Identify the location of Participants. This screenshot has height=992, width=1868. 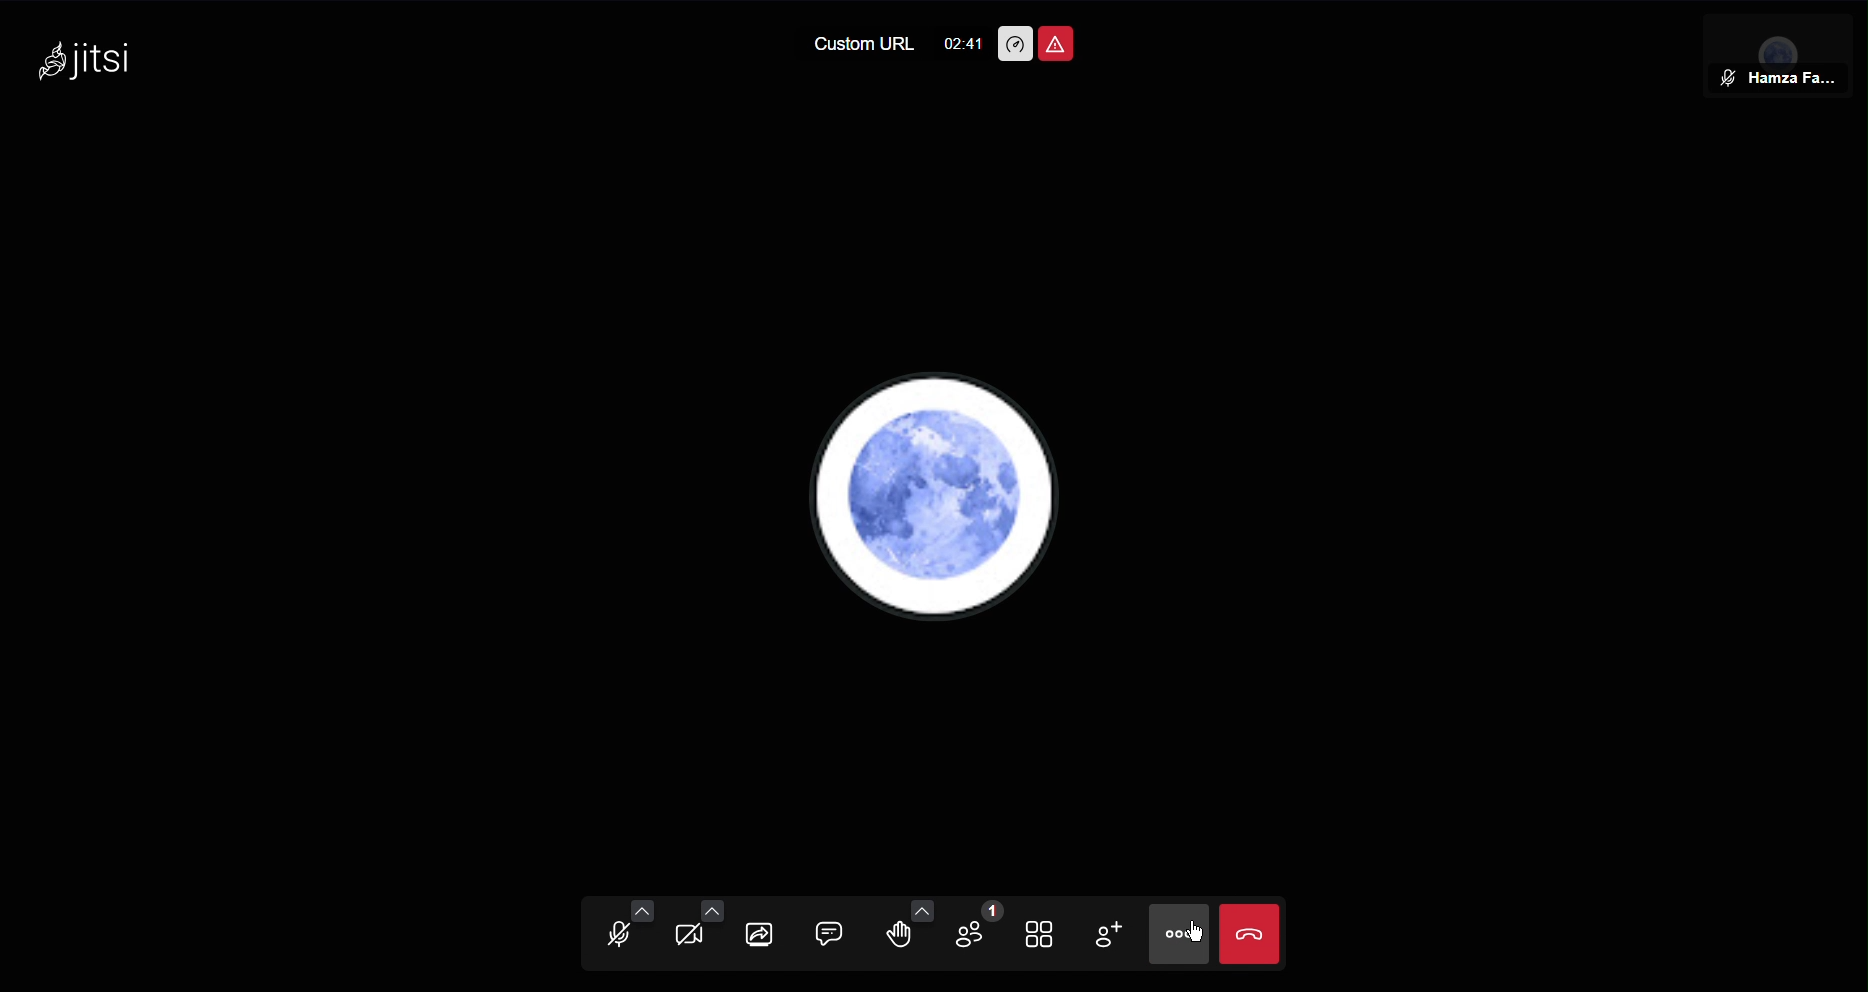
(981, 934).